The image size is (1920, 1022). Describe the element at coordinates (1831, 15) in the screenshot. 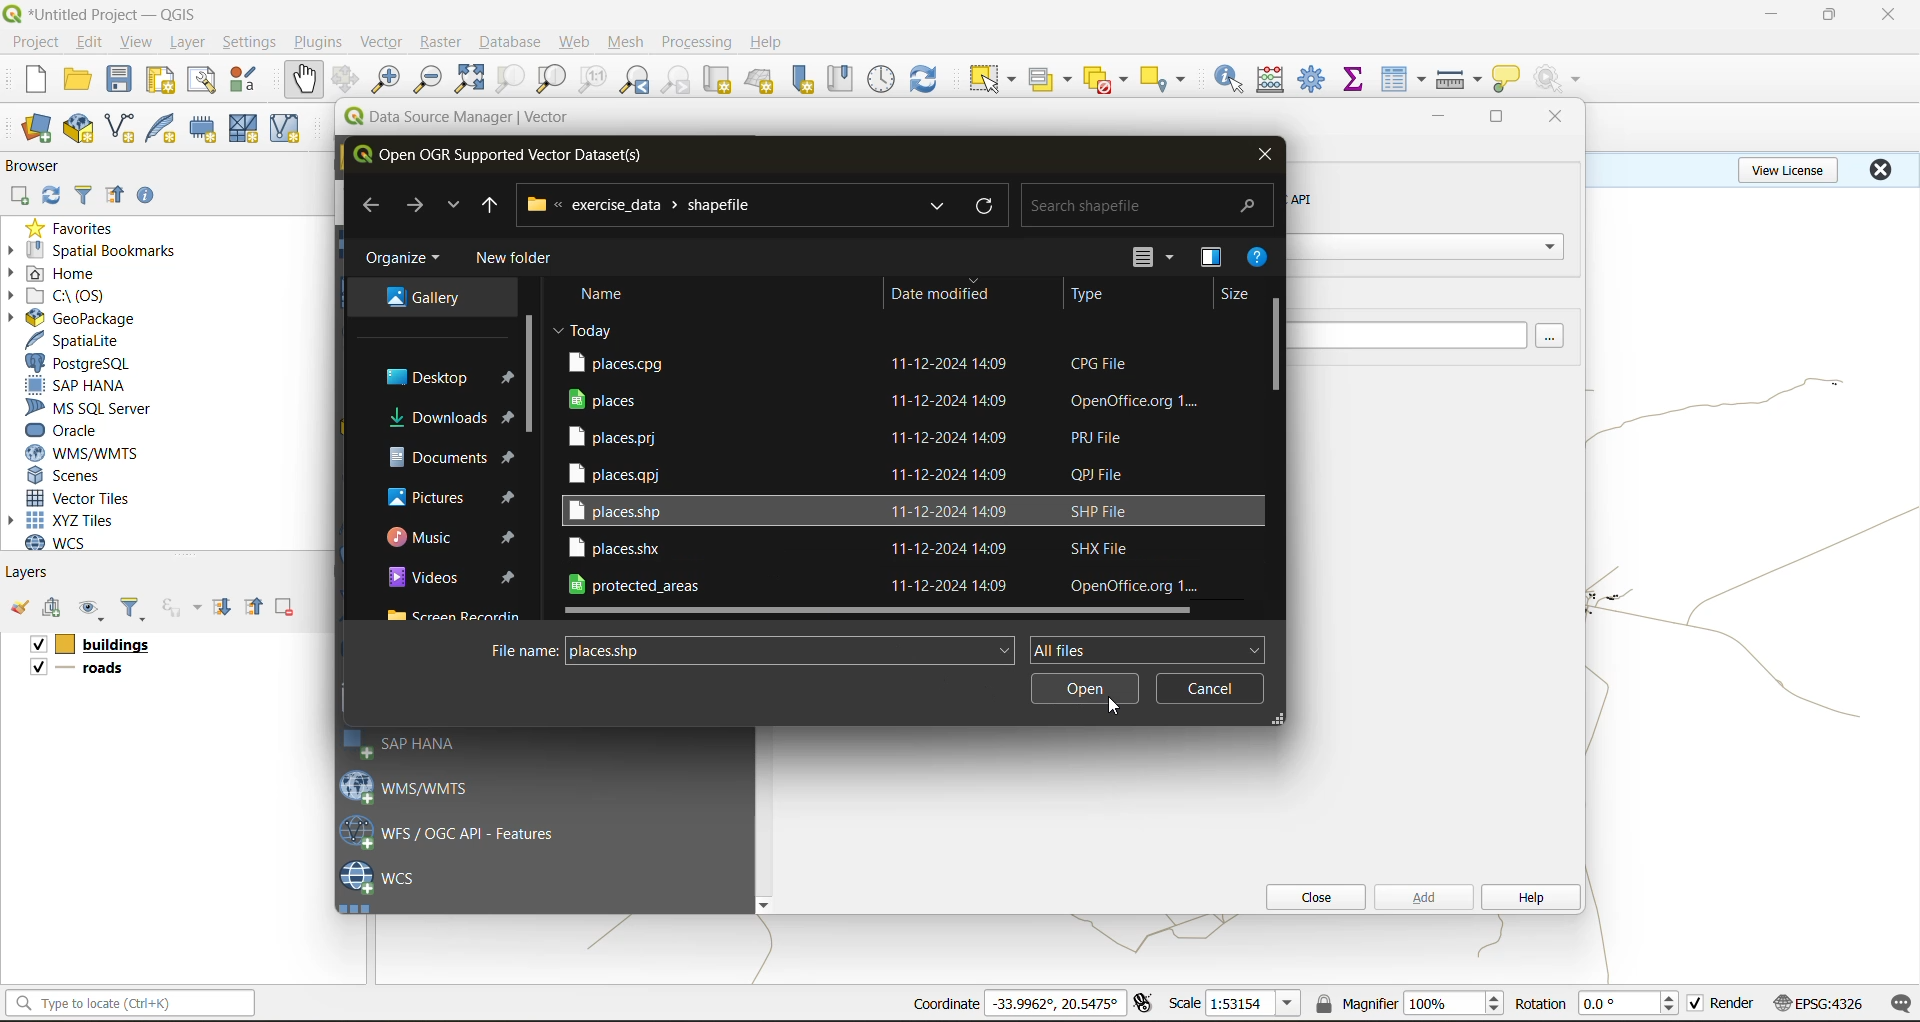

I see `maximize` at that location.